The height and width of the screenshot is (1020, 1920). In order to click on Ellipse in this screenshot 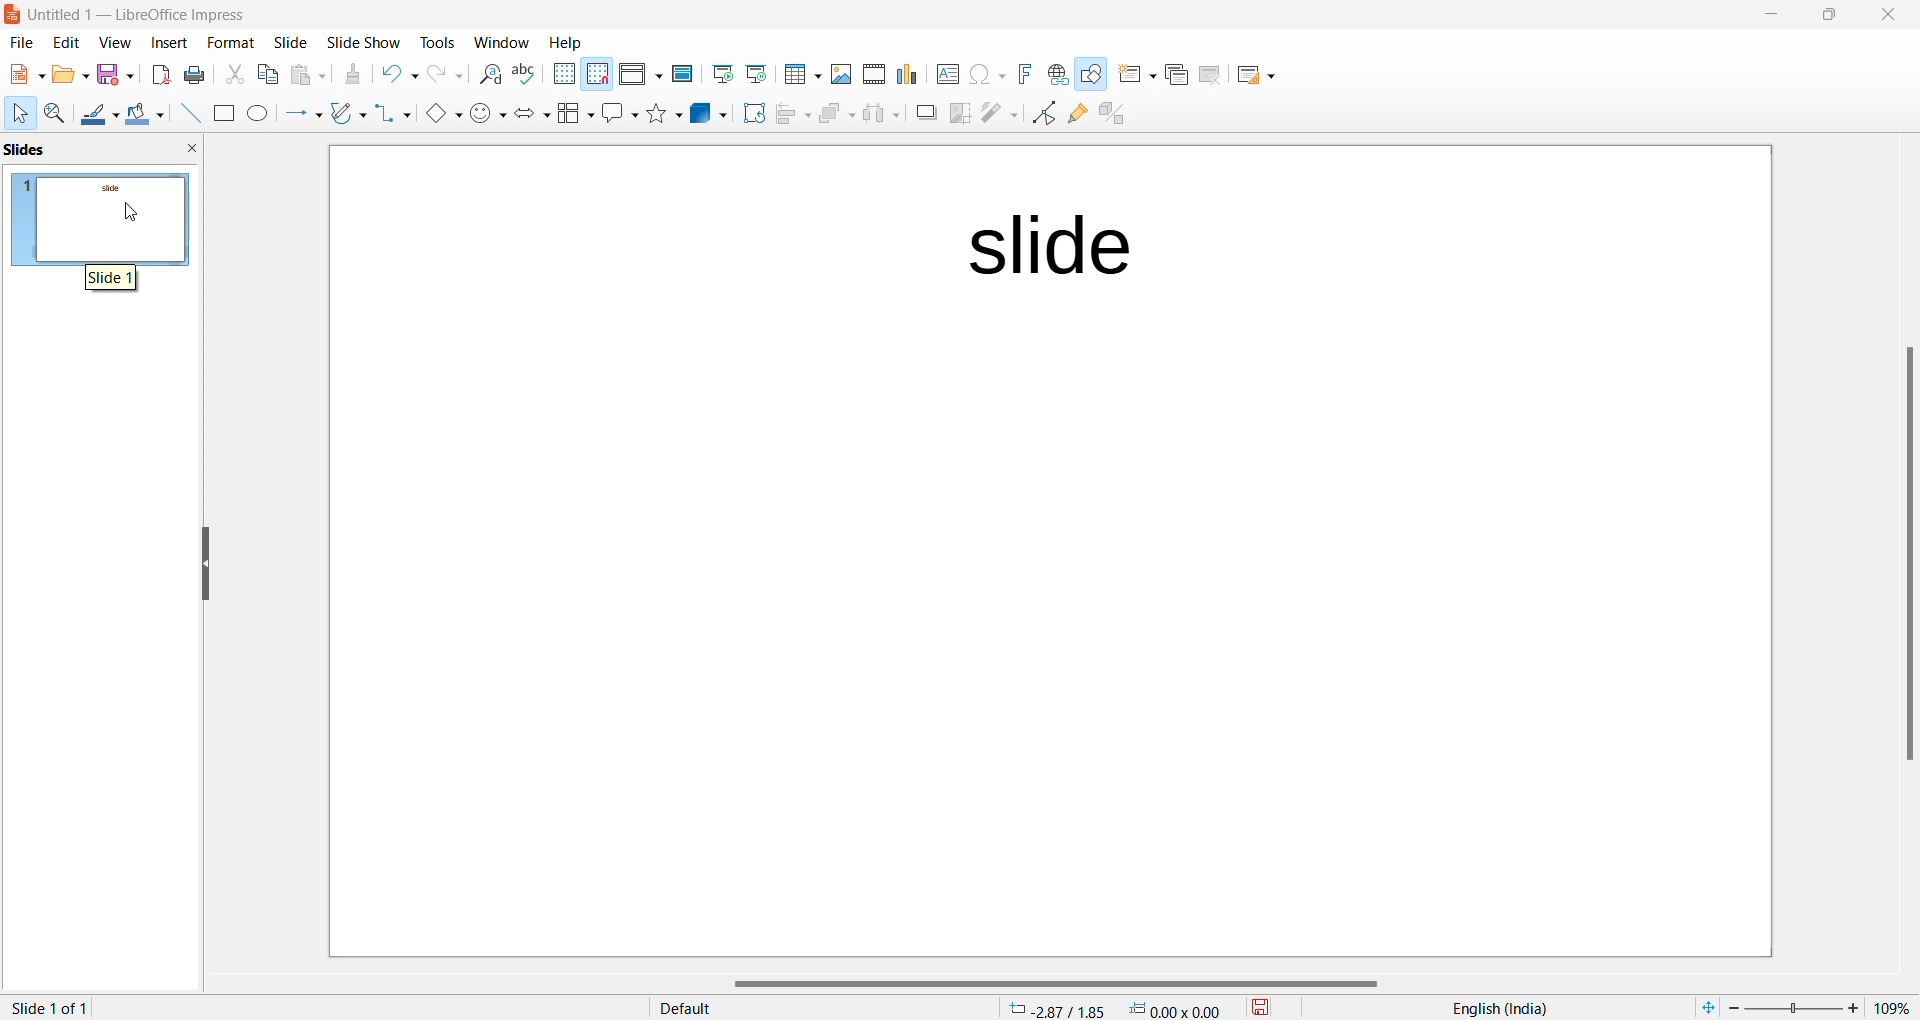, I will do `click(256, 114)`.